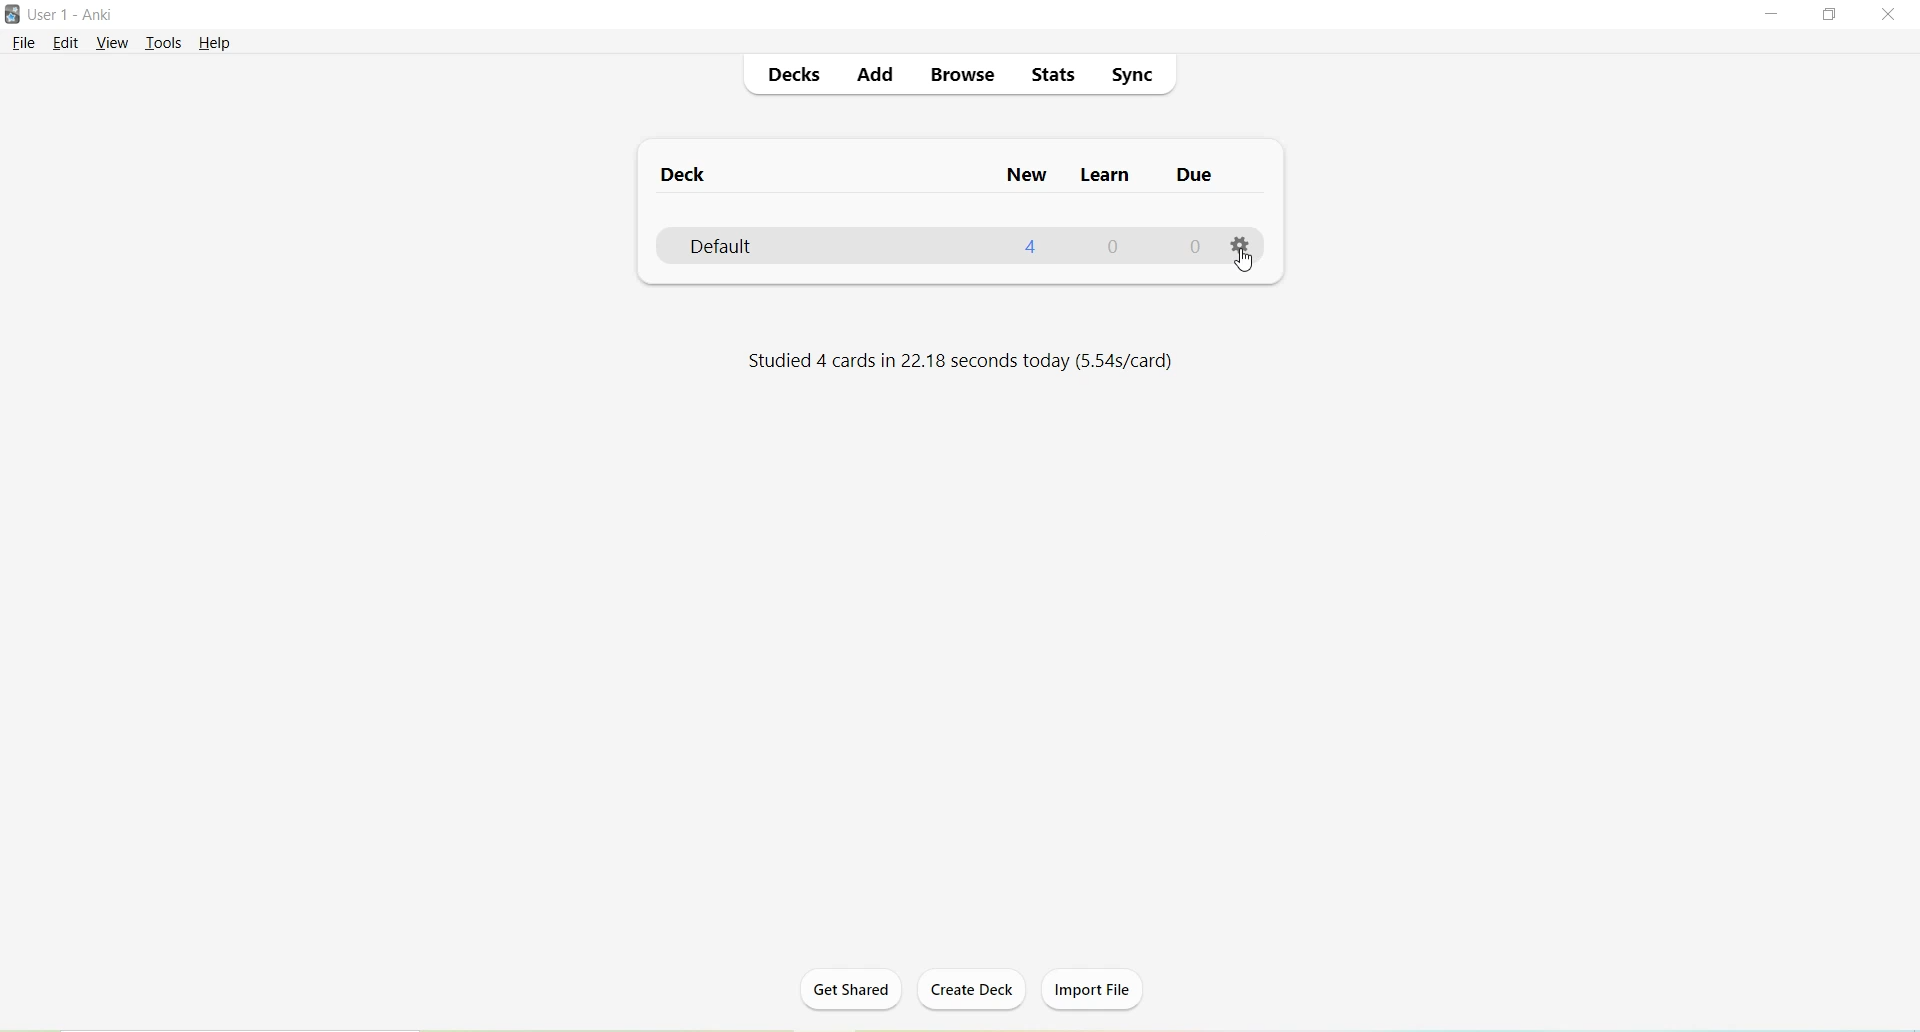 This screenshot has height=1032, width=1920. What do you see at coordinates (754, 246) in the screenshot?
I see `Default` at bounding box center [754, 246].